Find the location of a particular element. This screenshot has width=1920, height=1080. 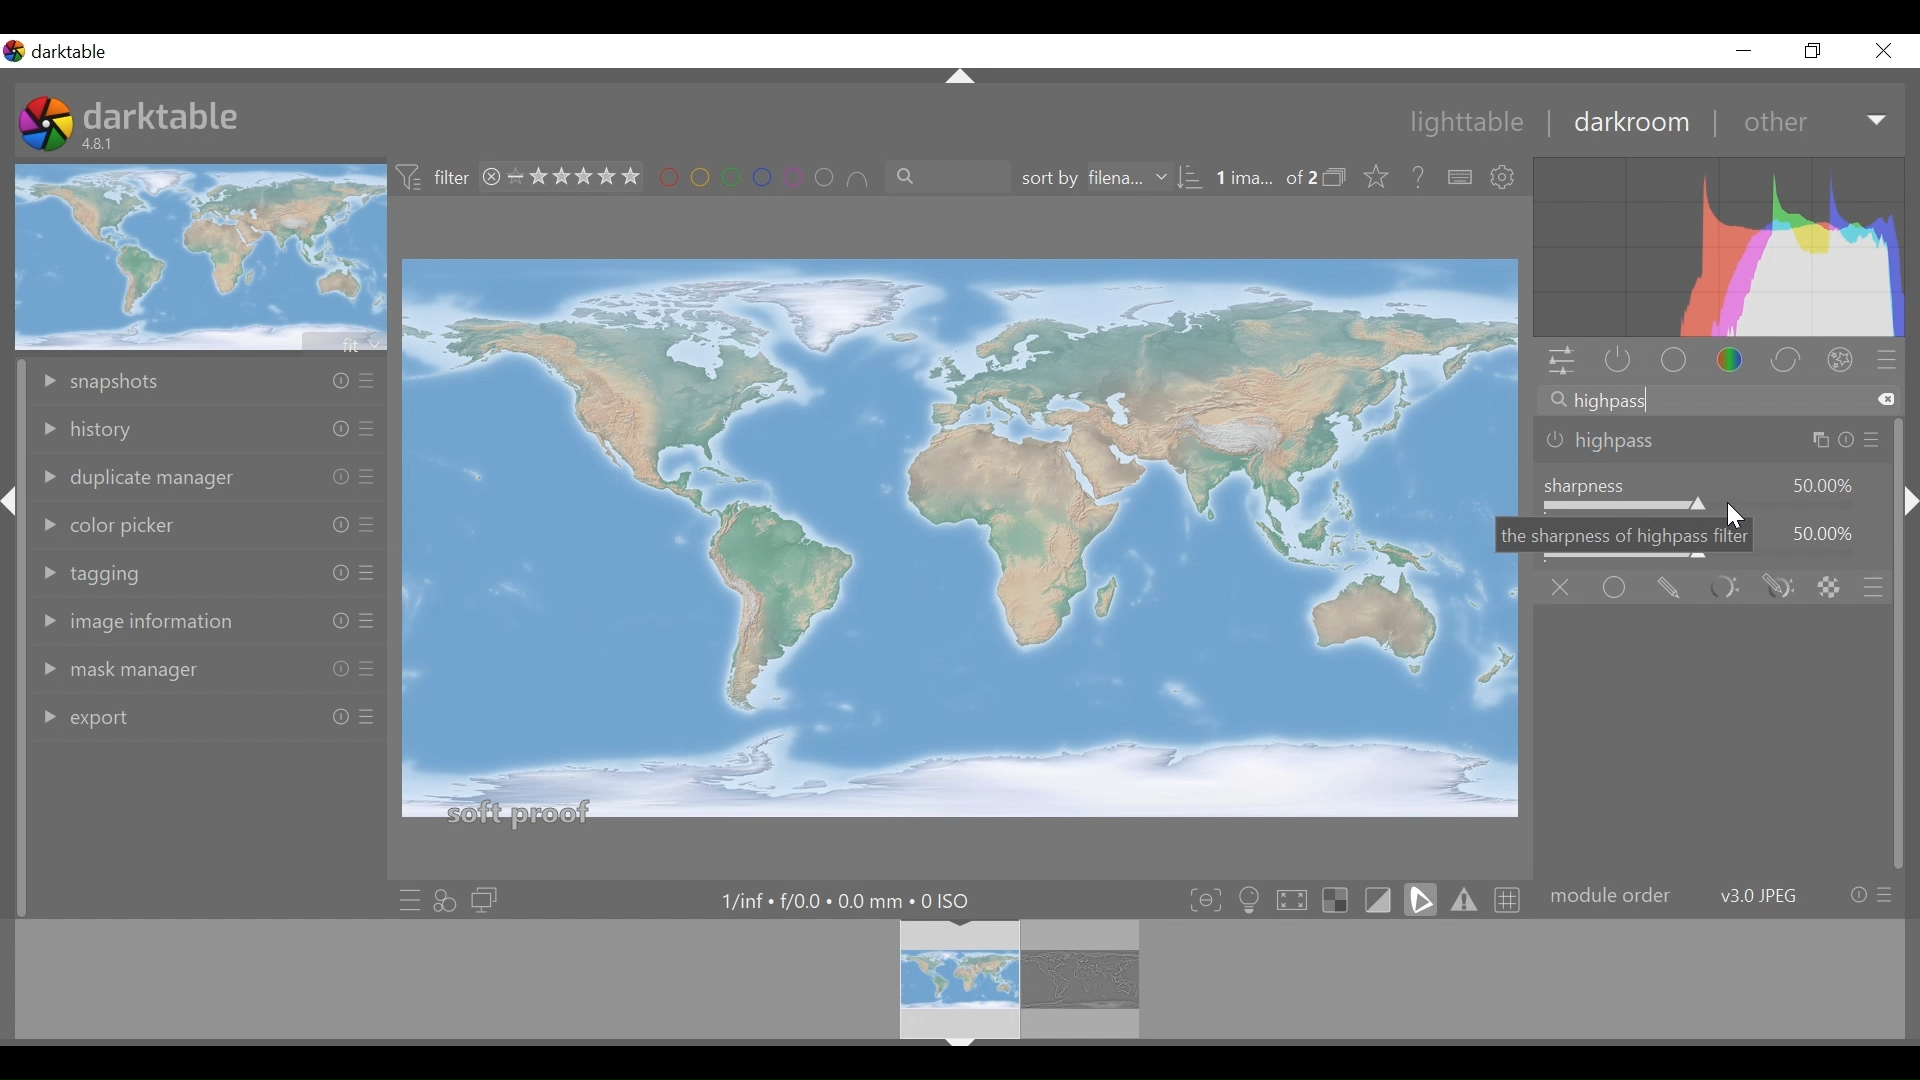

highpass is located at coordinates (1713, 443).